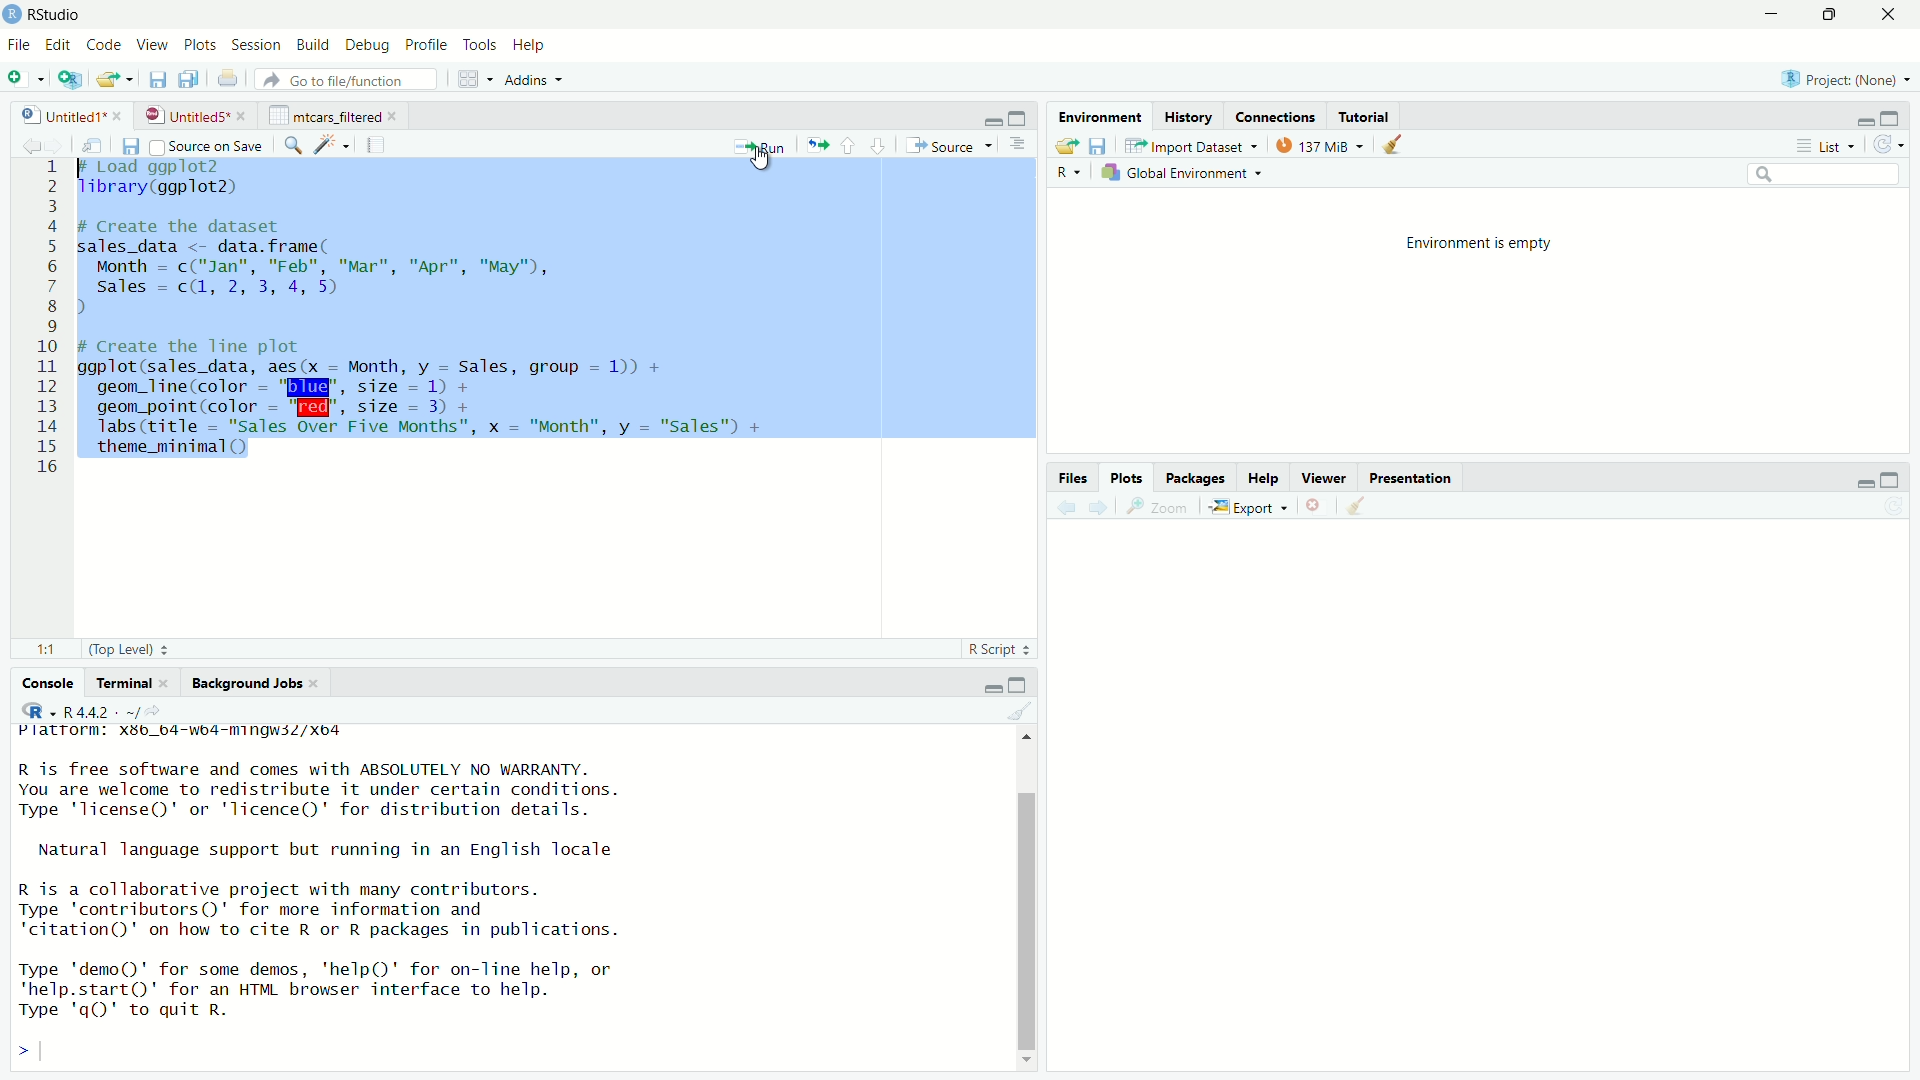 The image size is (1920, 1080). What do you see at coordinates (111, 80) in the screenshot?
I see `open a existing file` at bounding box center [111, 80].